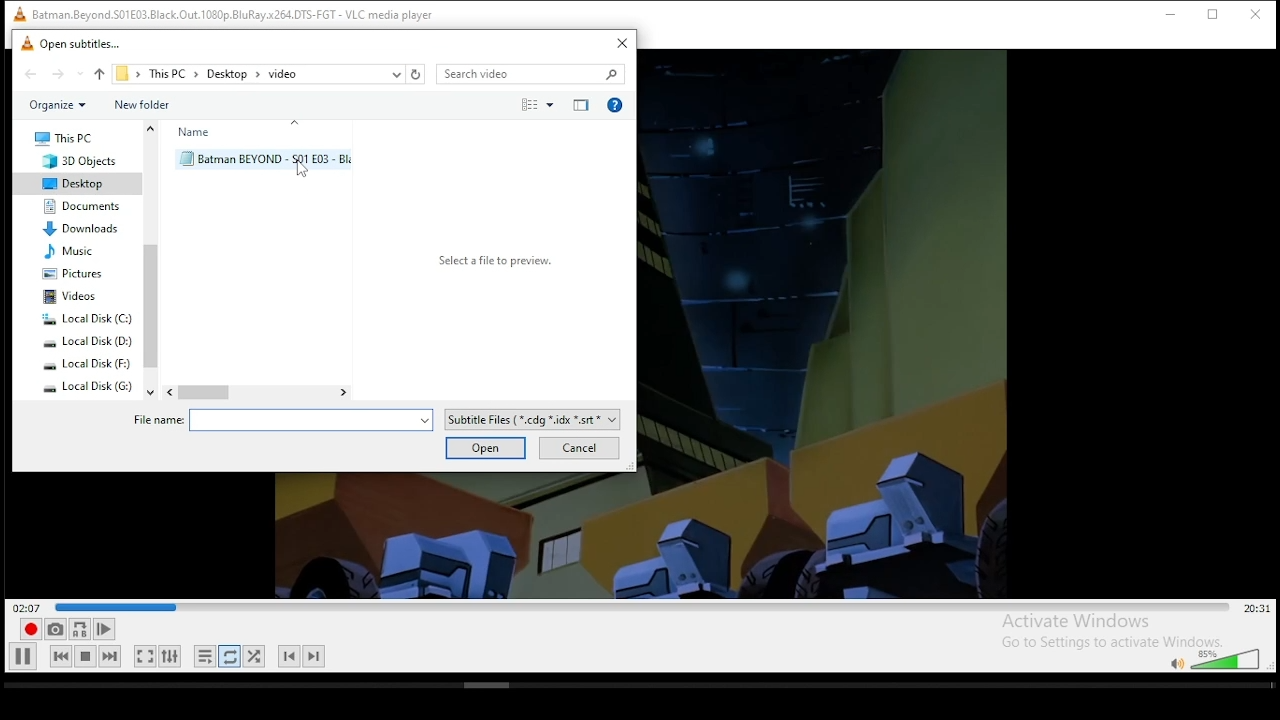 Image resolution: width=1280 pixels, height=720 pixels. What do you see at coordinates (396, 73) in the screenshot?
I see `recent locations` at bounding box center [396, 73].